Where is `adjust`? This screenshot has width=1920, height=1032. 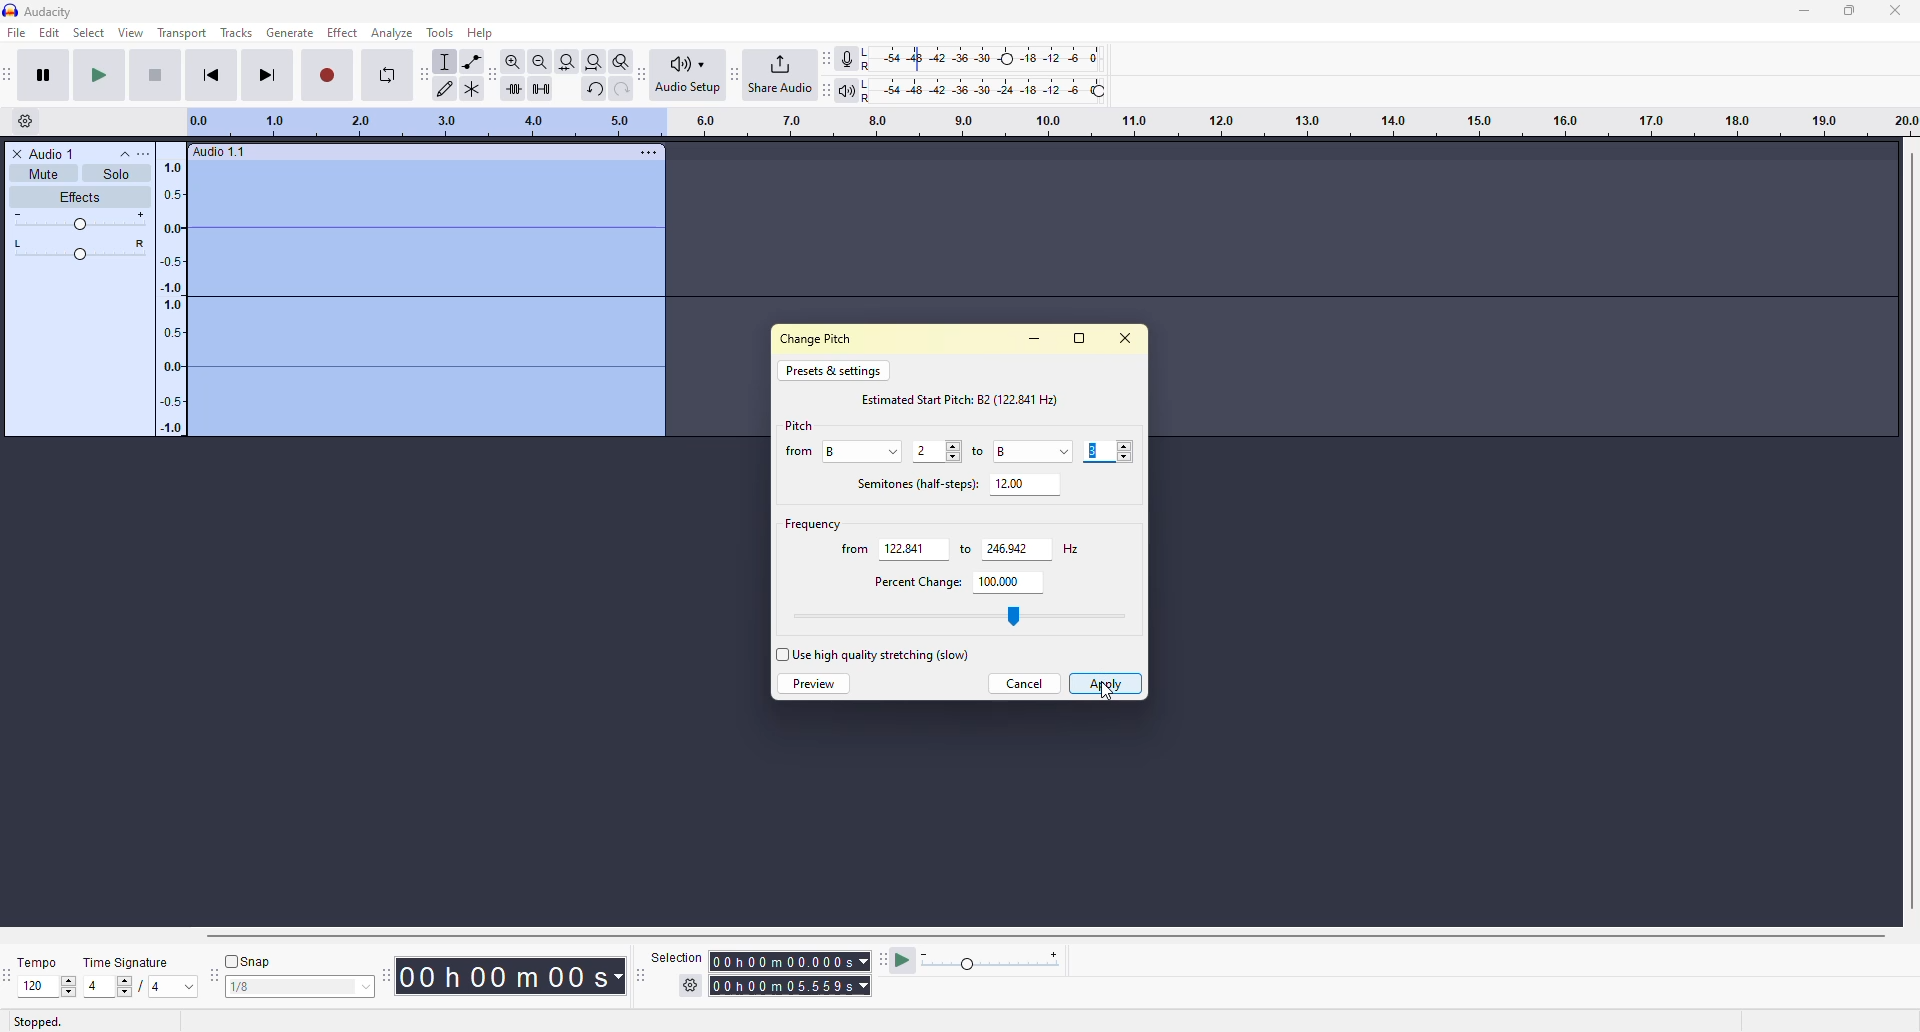 adjust is located at coordinates (953, 453).